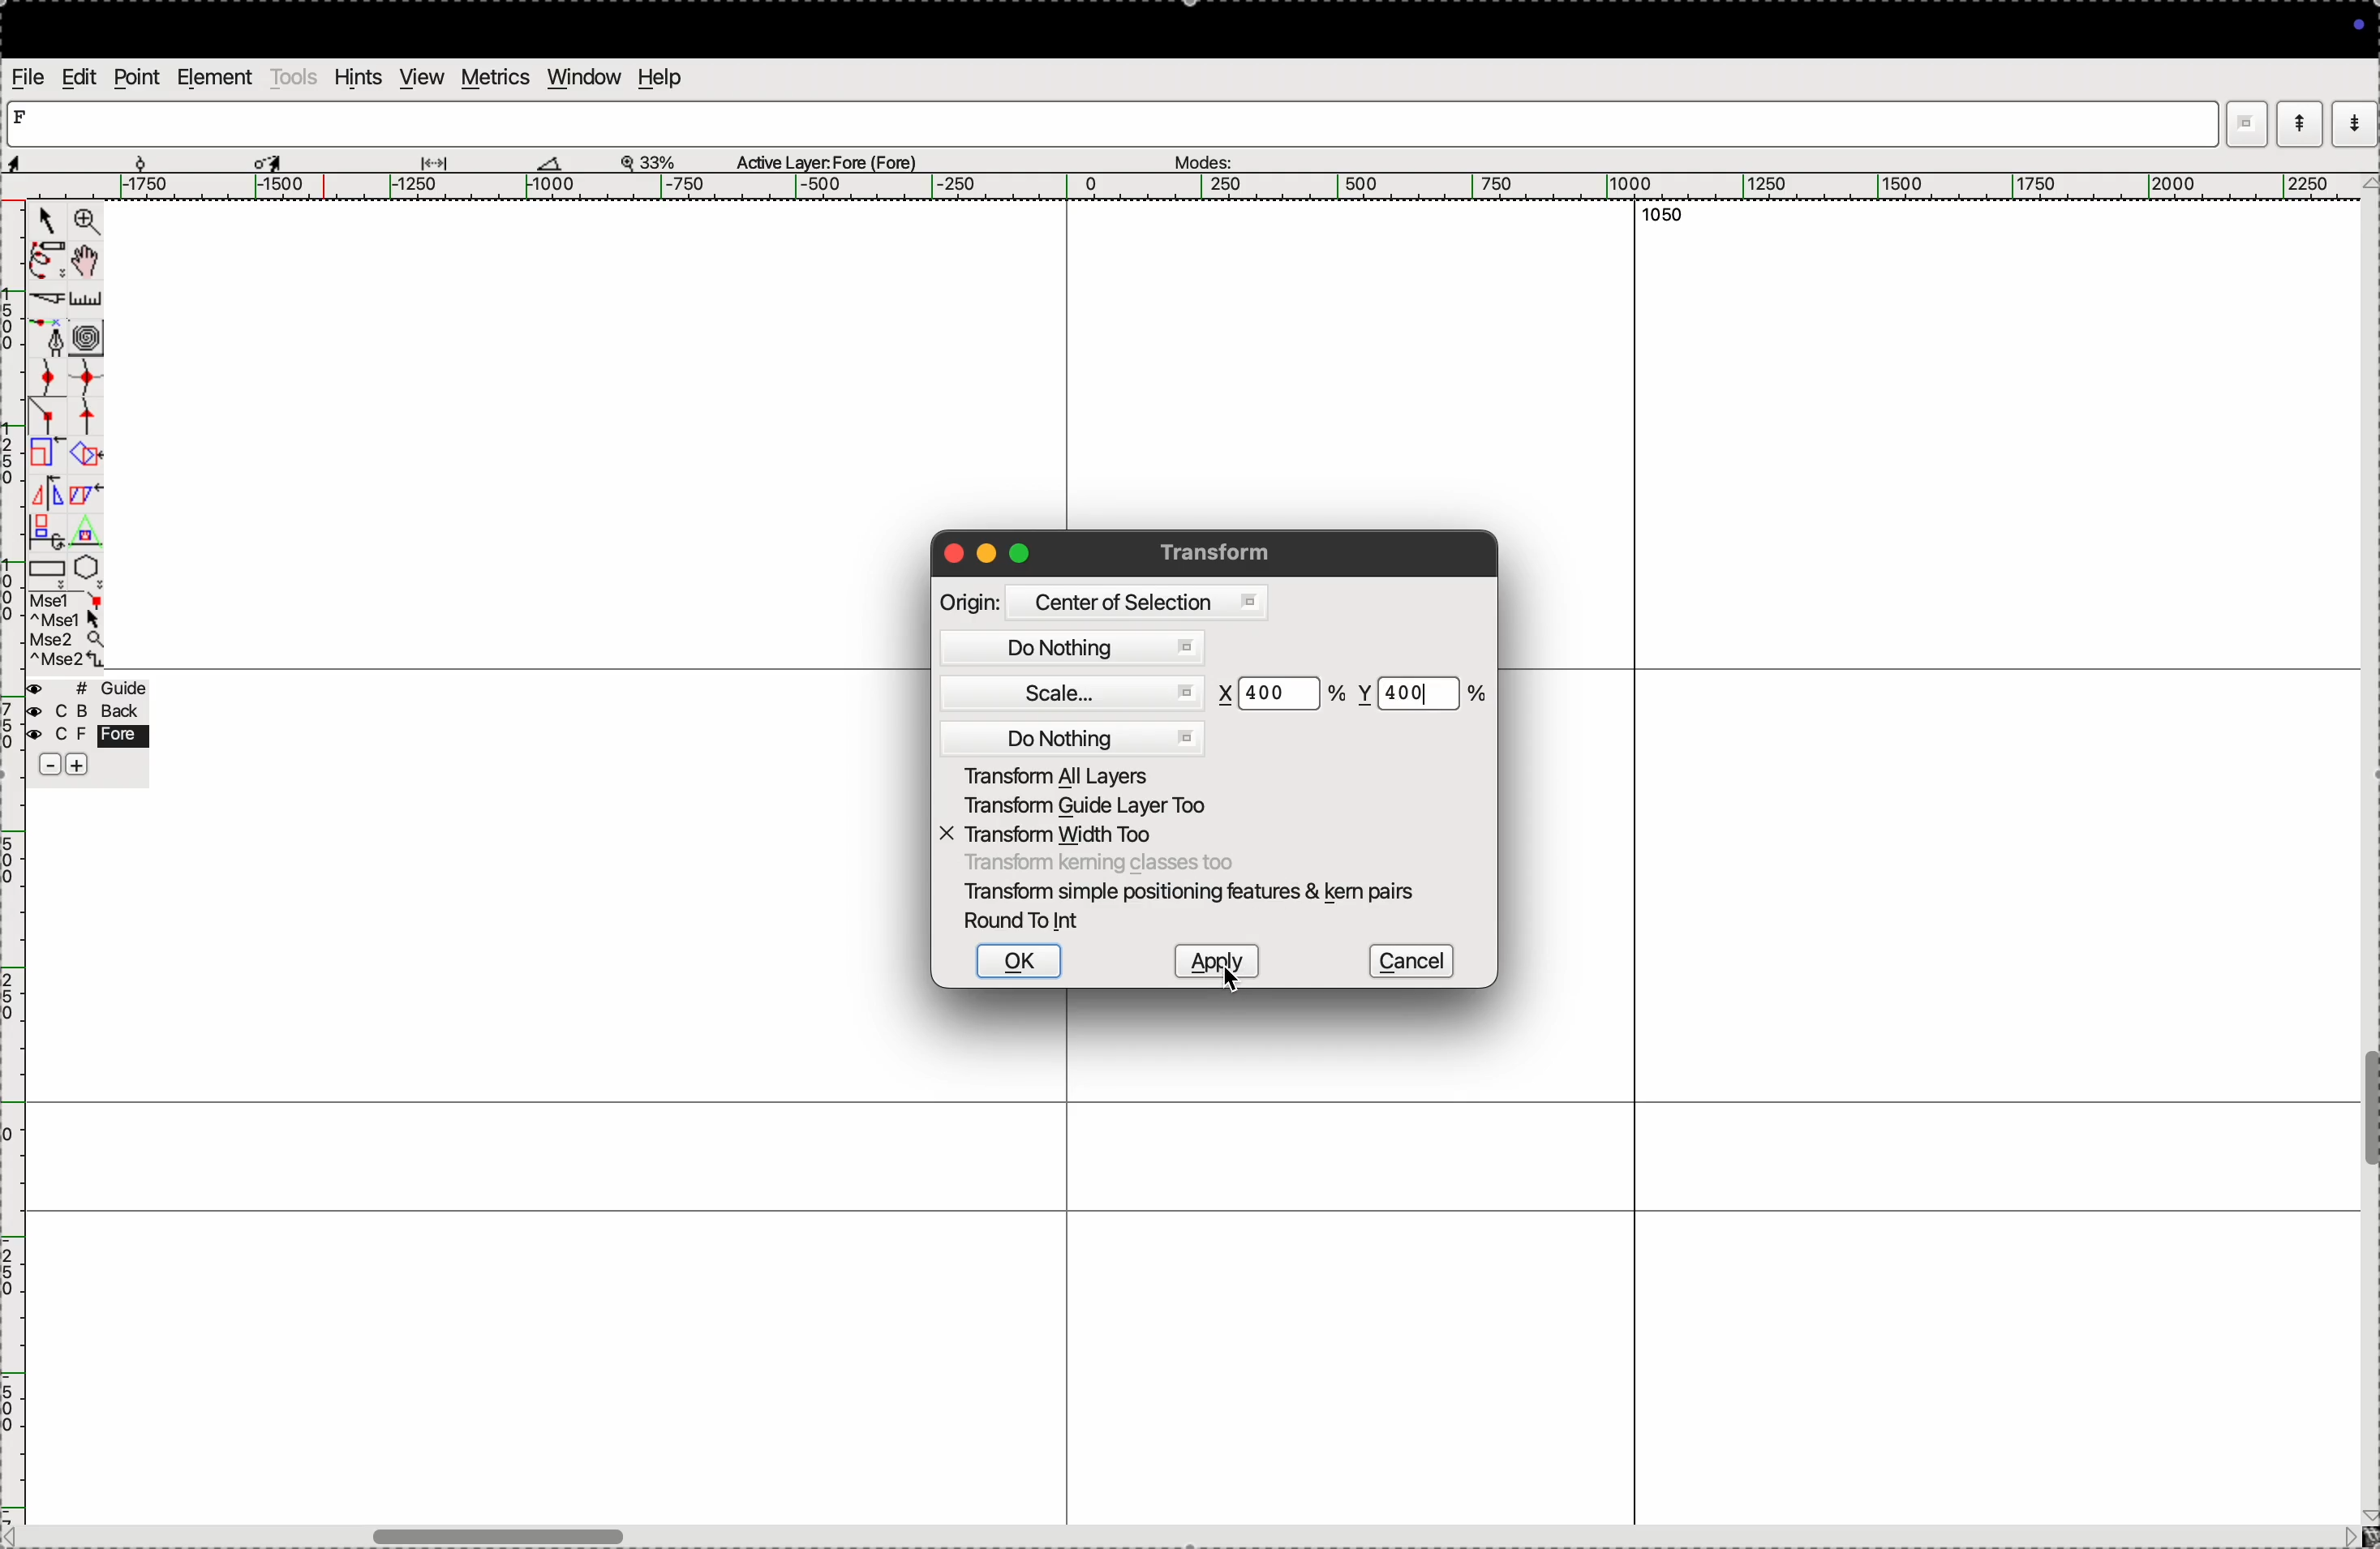  I want to click on Active layer, so click(828, 159).